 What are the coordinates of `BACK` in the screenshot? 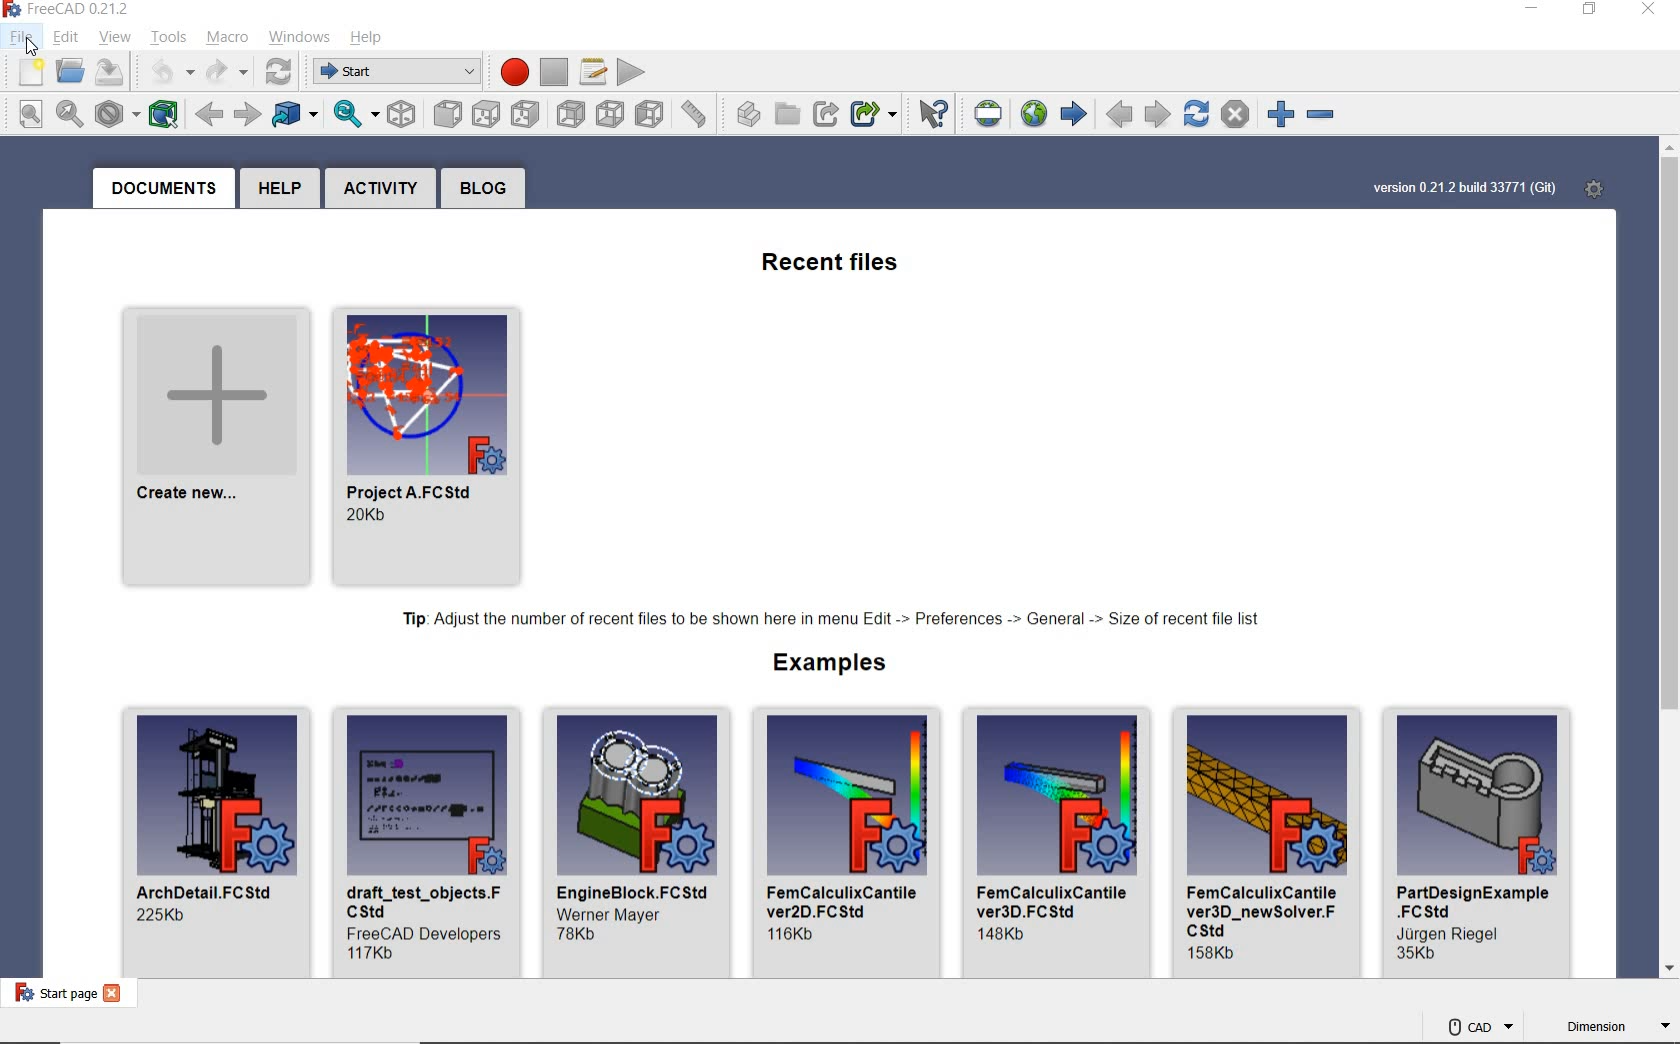 It's located at (208, 114).